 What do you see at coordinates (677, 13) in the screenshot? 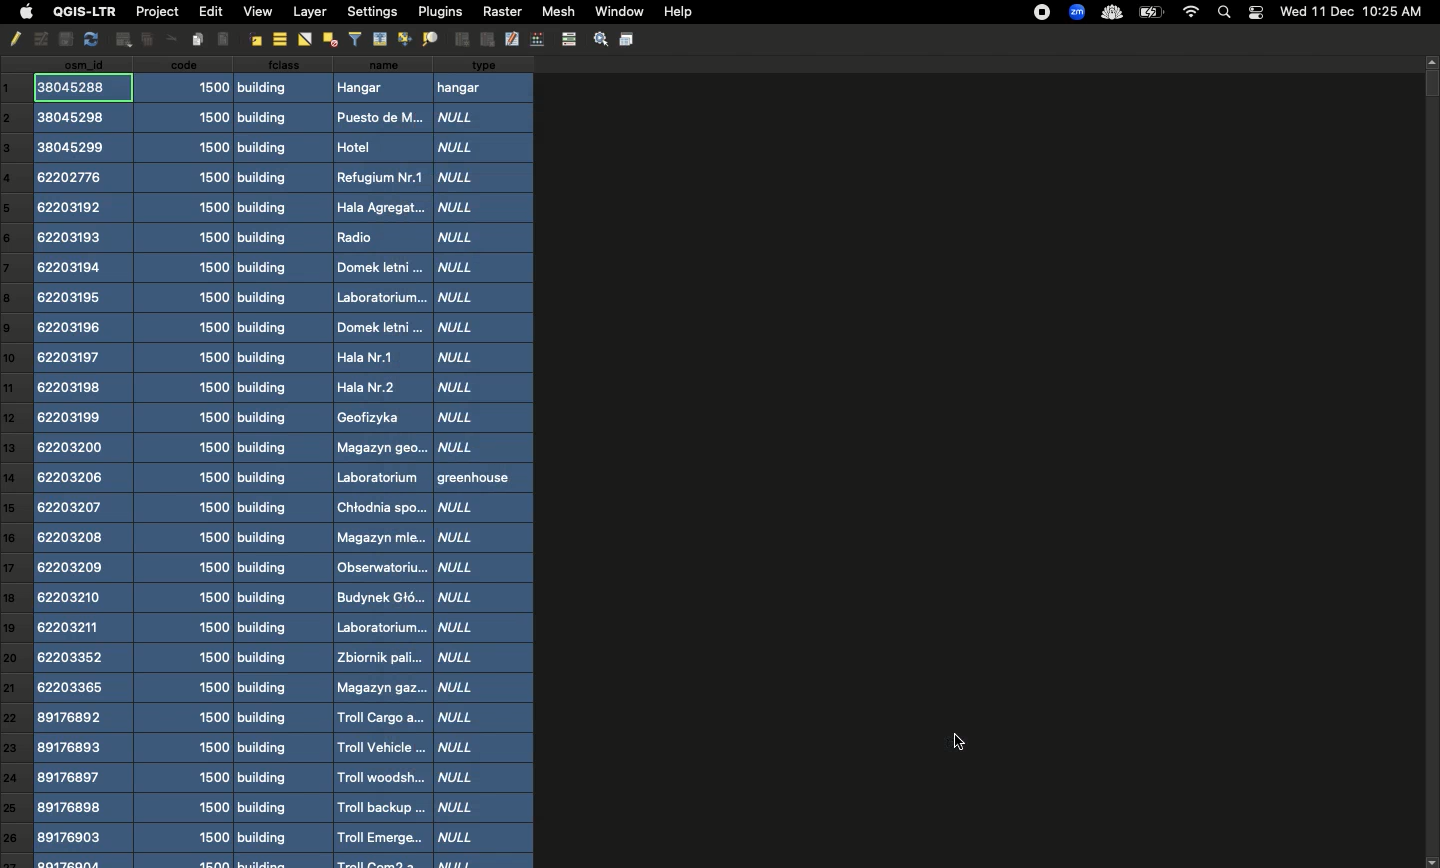
I see `Help` at bounding box center [677, 13].